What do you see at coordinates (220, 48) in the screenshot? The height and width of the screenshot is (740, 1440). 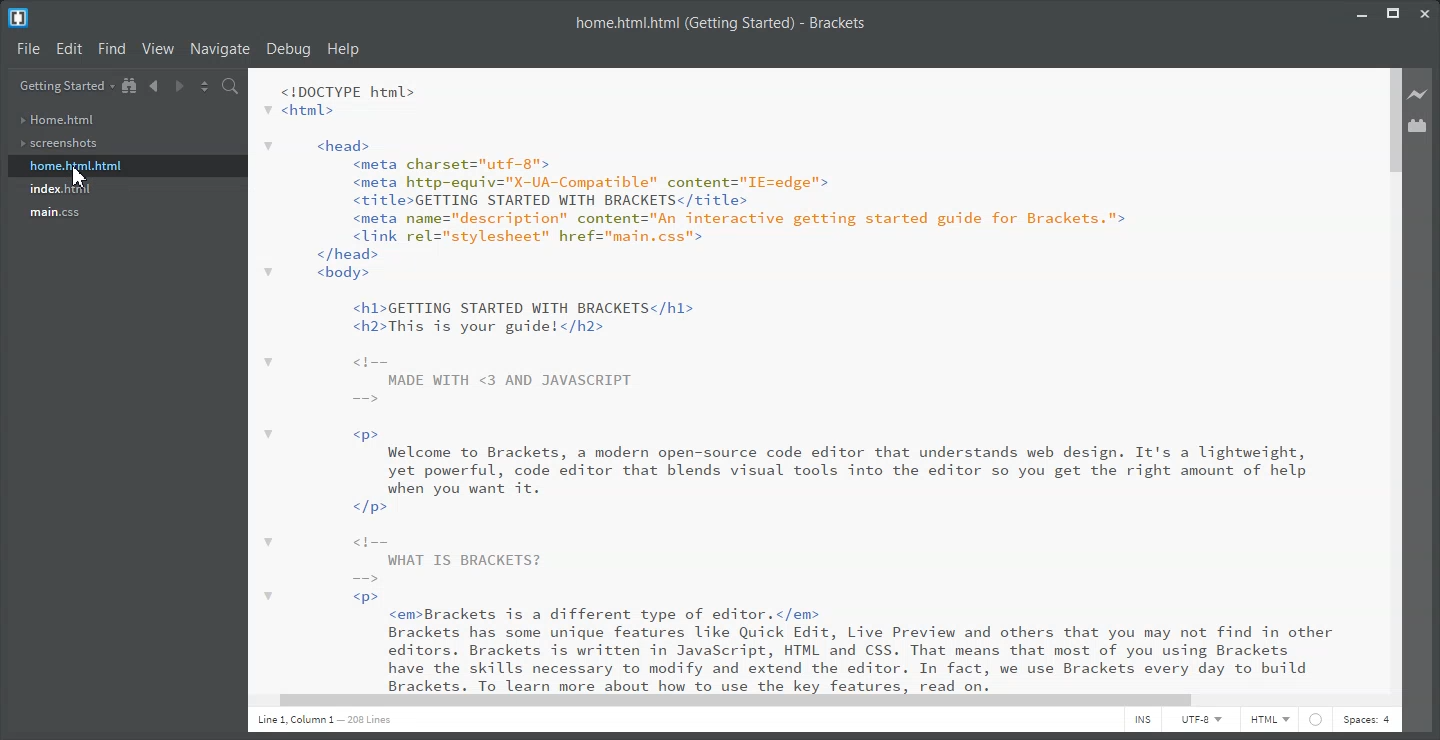 I see `Navigate` at bounding box center [220, 48].